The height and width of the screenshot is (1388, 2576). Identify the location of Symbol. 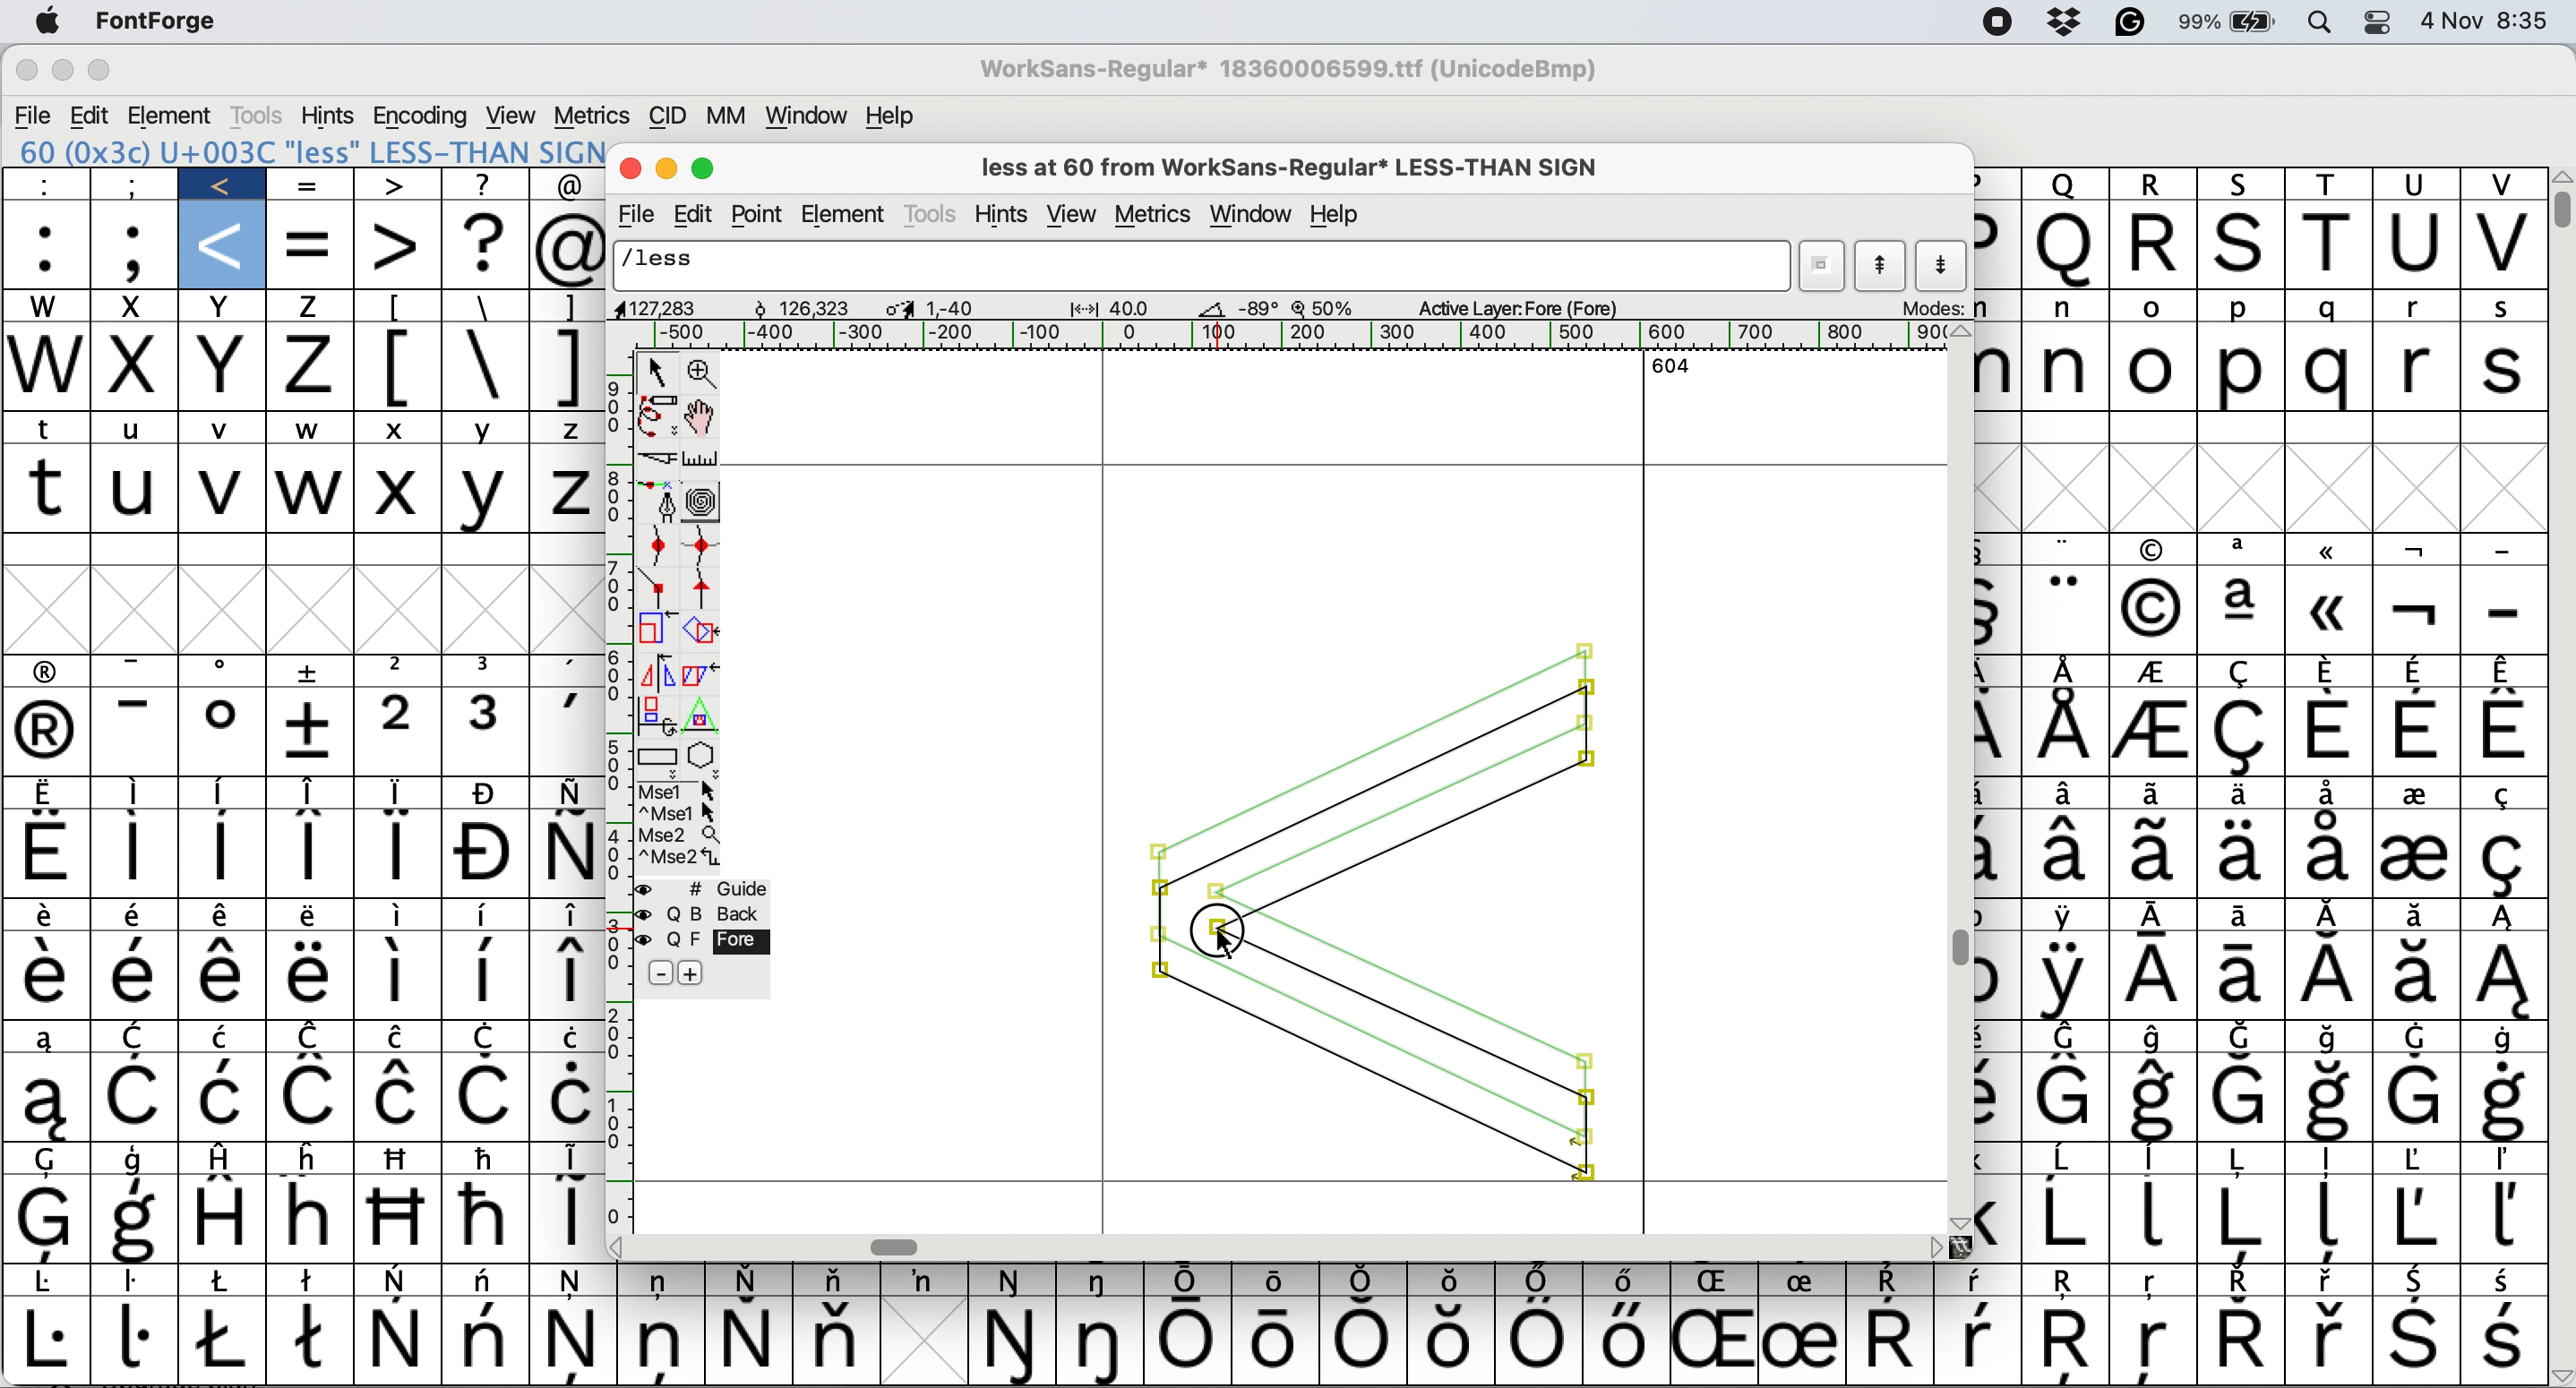
(228, 1037).